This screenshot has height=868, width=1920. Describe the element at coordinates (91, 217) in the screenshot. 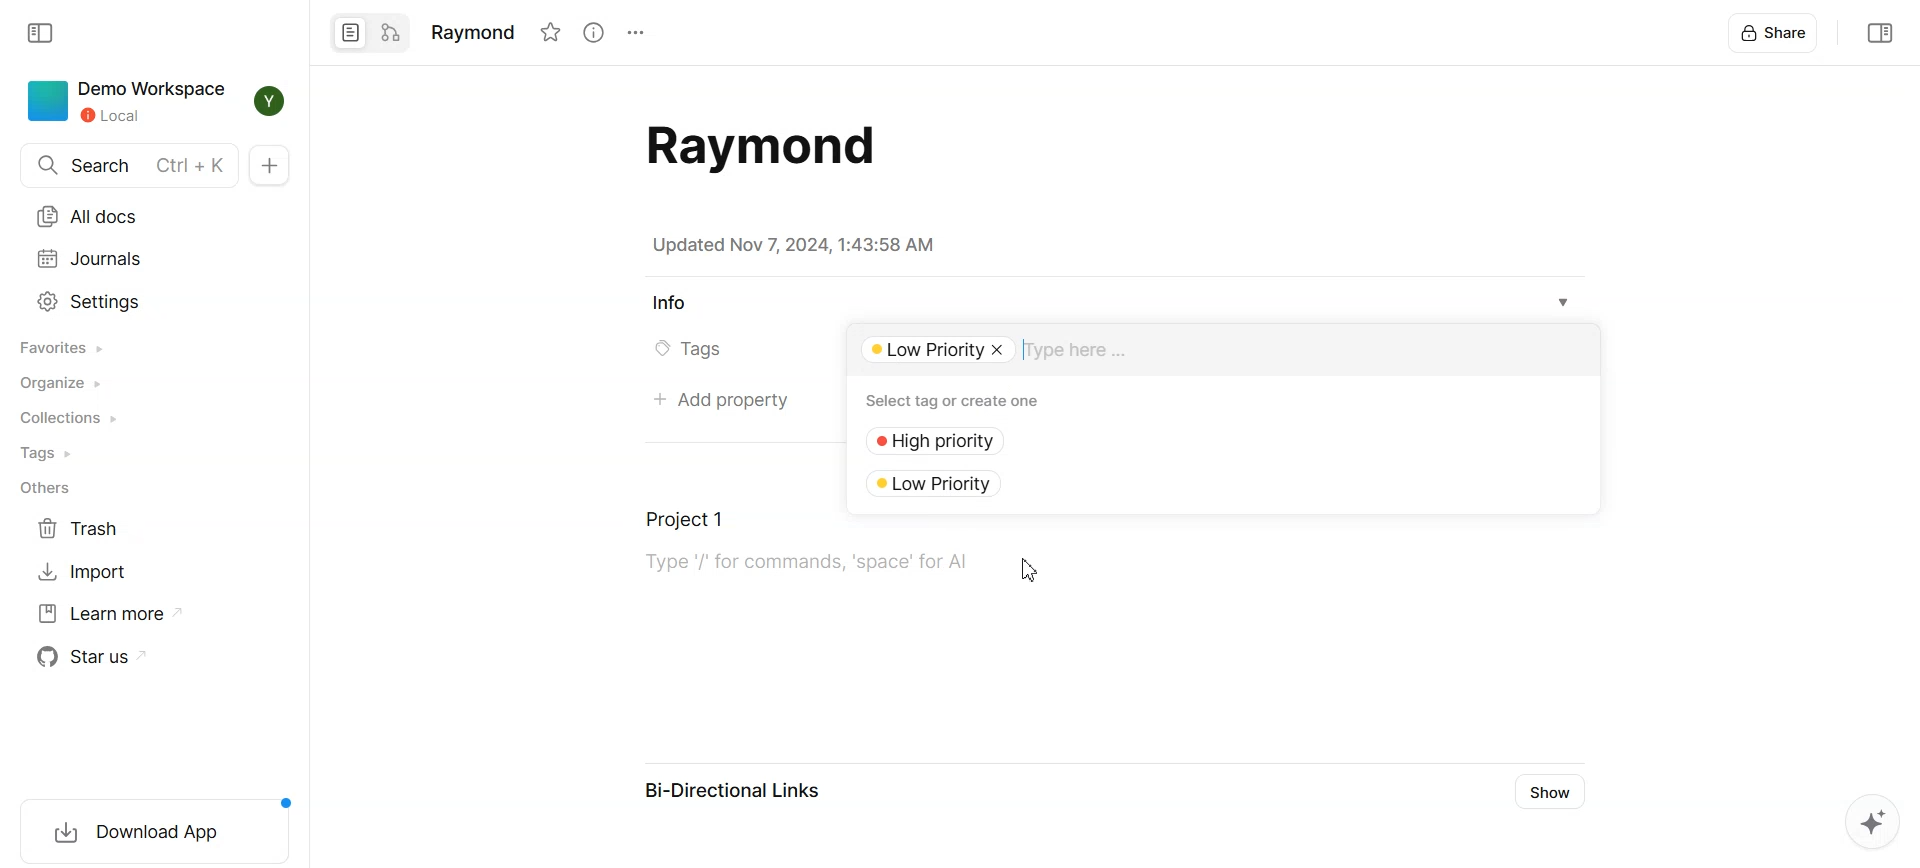

I see `All docs` at that location.